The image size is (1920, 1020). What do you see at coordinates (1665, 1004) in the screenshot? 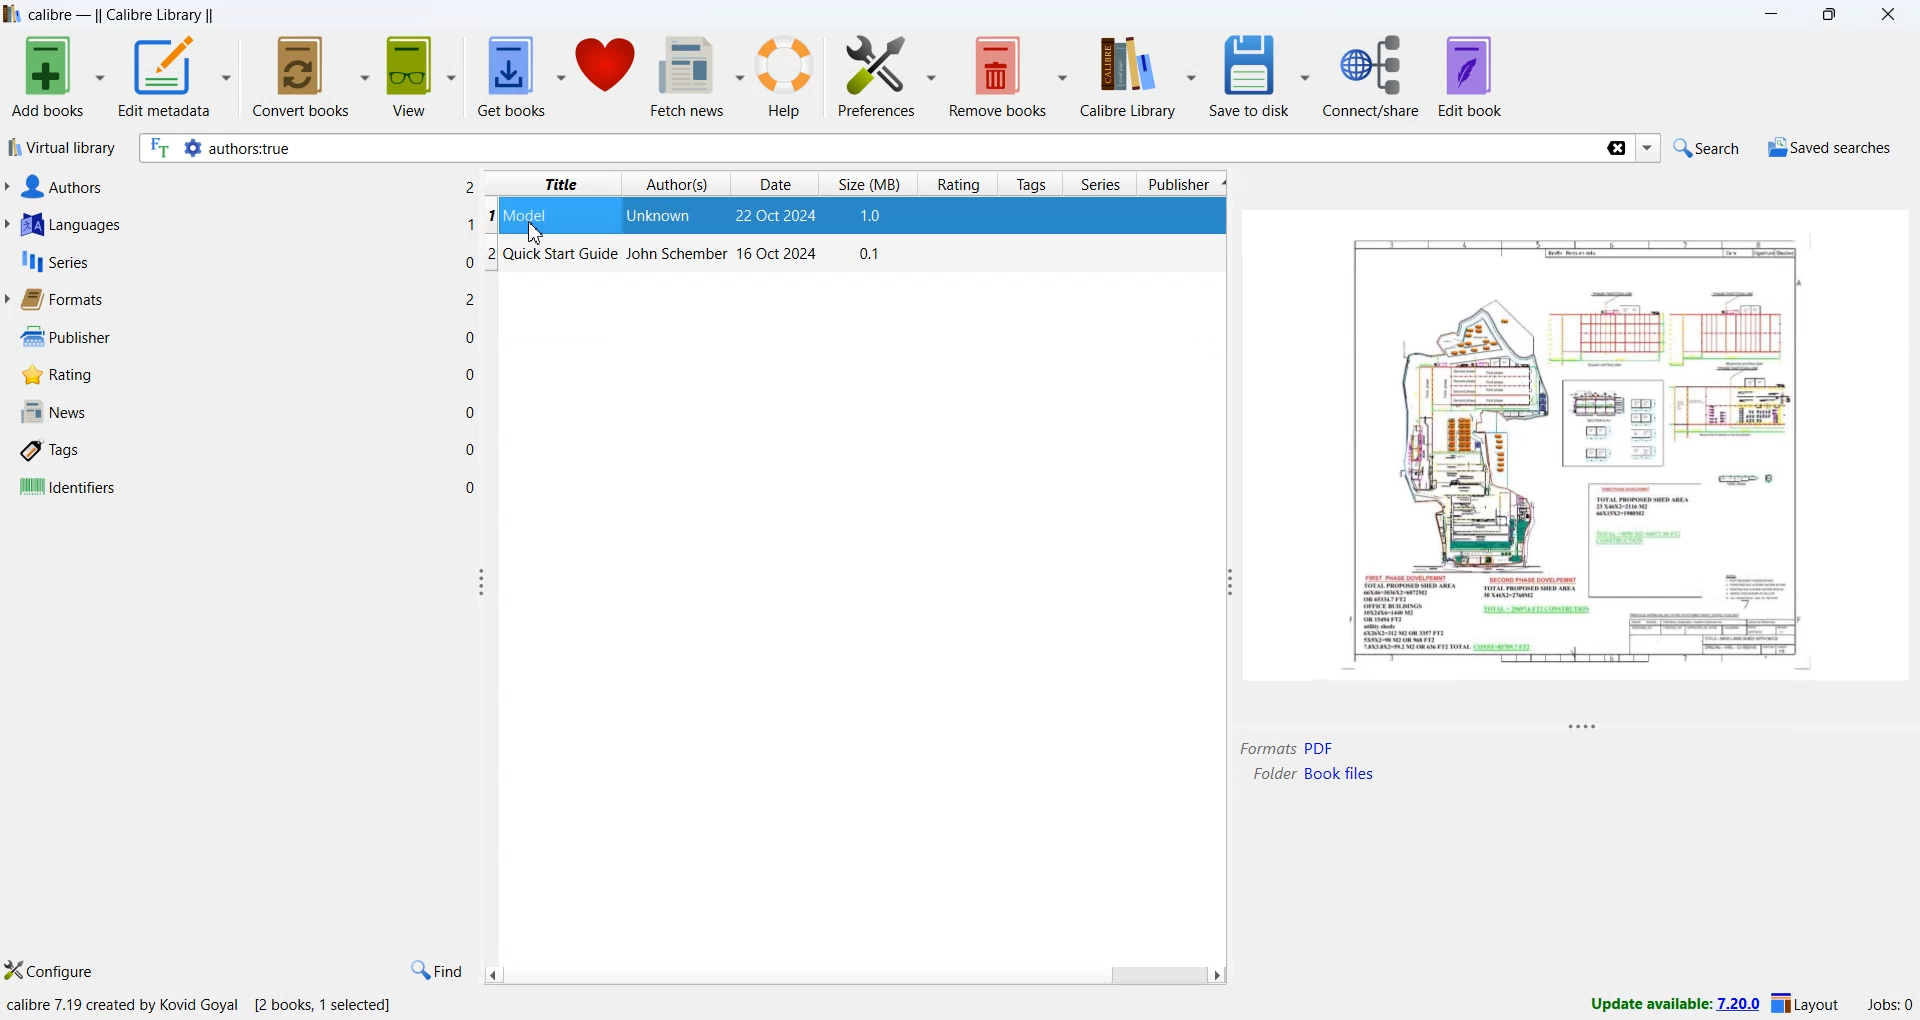
I see `update available` at bounding box center [1665, 1004].